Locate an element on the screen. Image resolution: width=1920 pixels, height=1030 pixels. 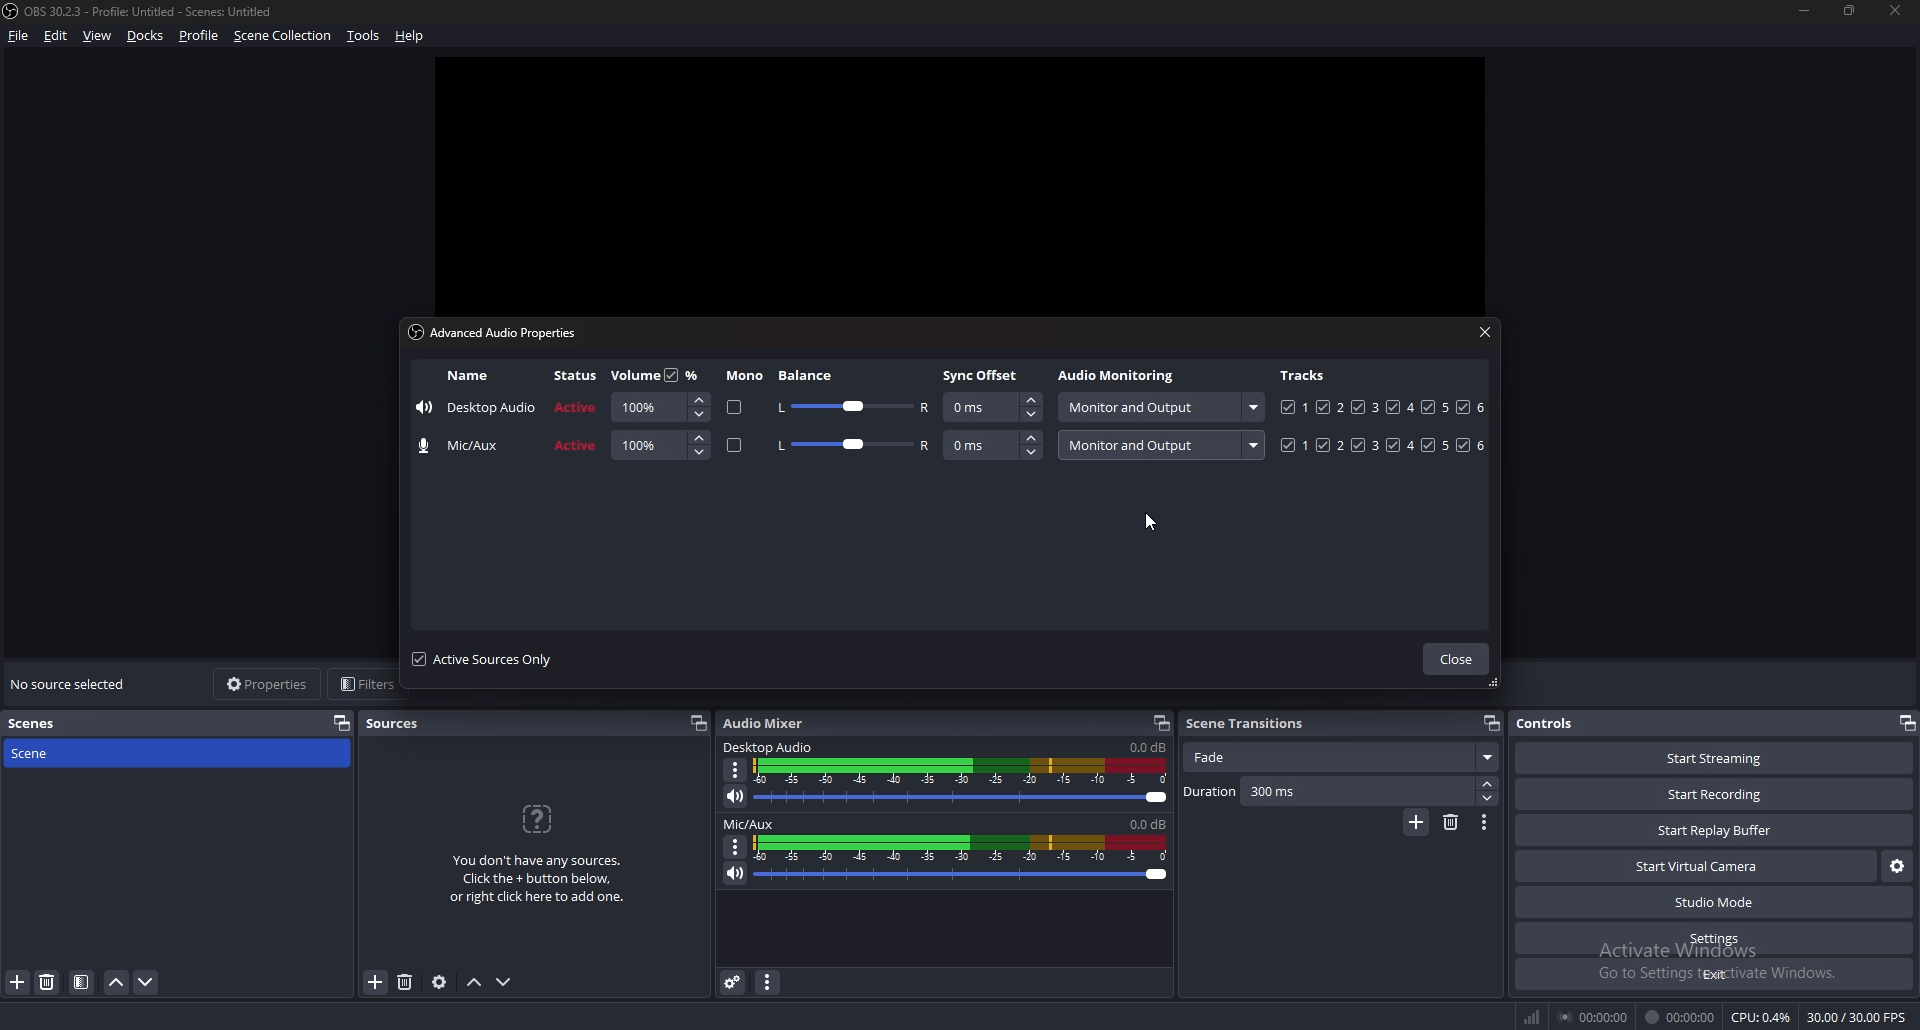
status is located at coordinates (576, 374).